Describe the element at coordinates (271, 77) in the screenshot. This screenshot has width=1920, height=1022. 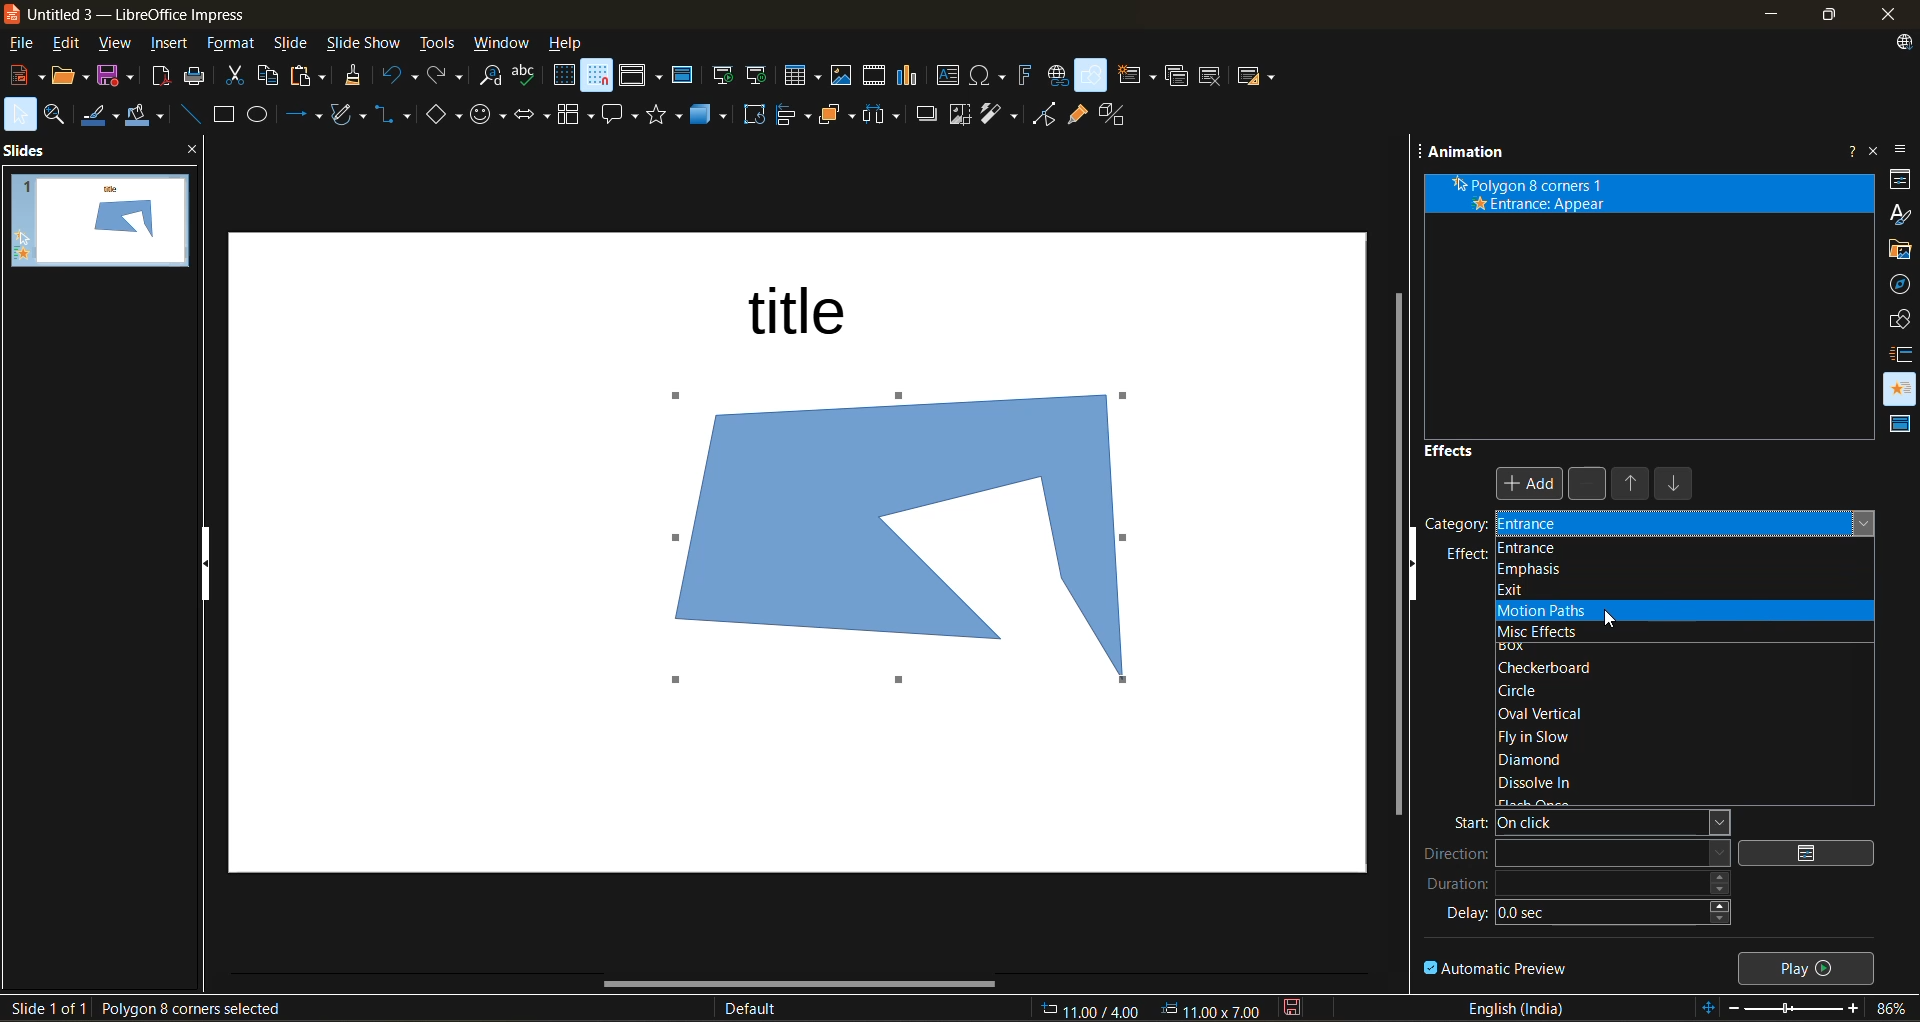
I see `copy` at that location.